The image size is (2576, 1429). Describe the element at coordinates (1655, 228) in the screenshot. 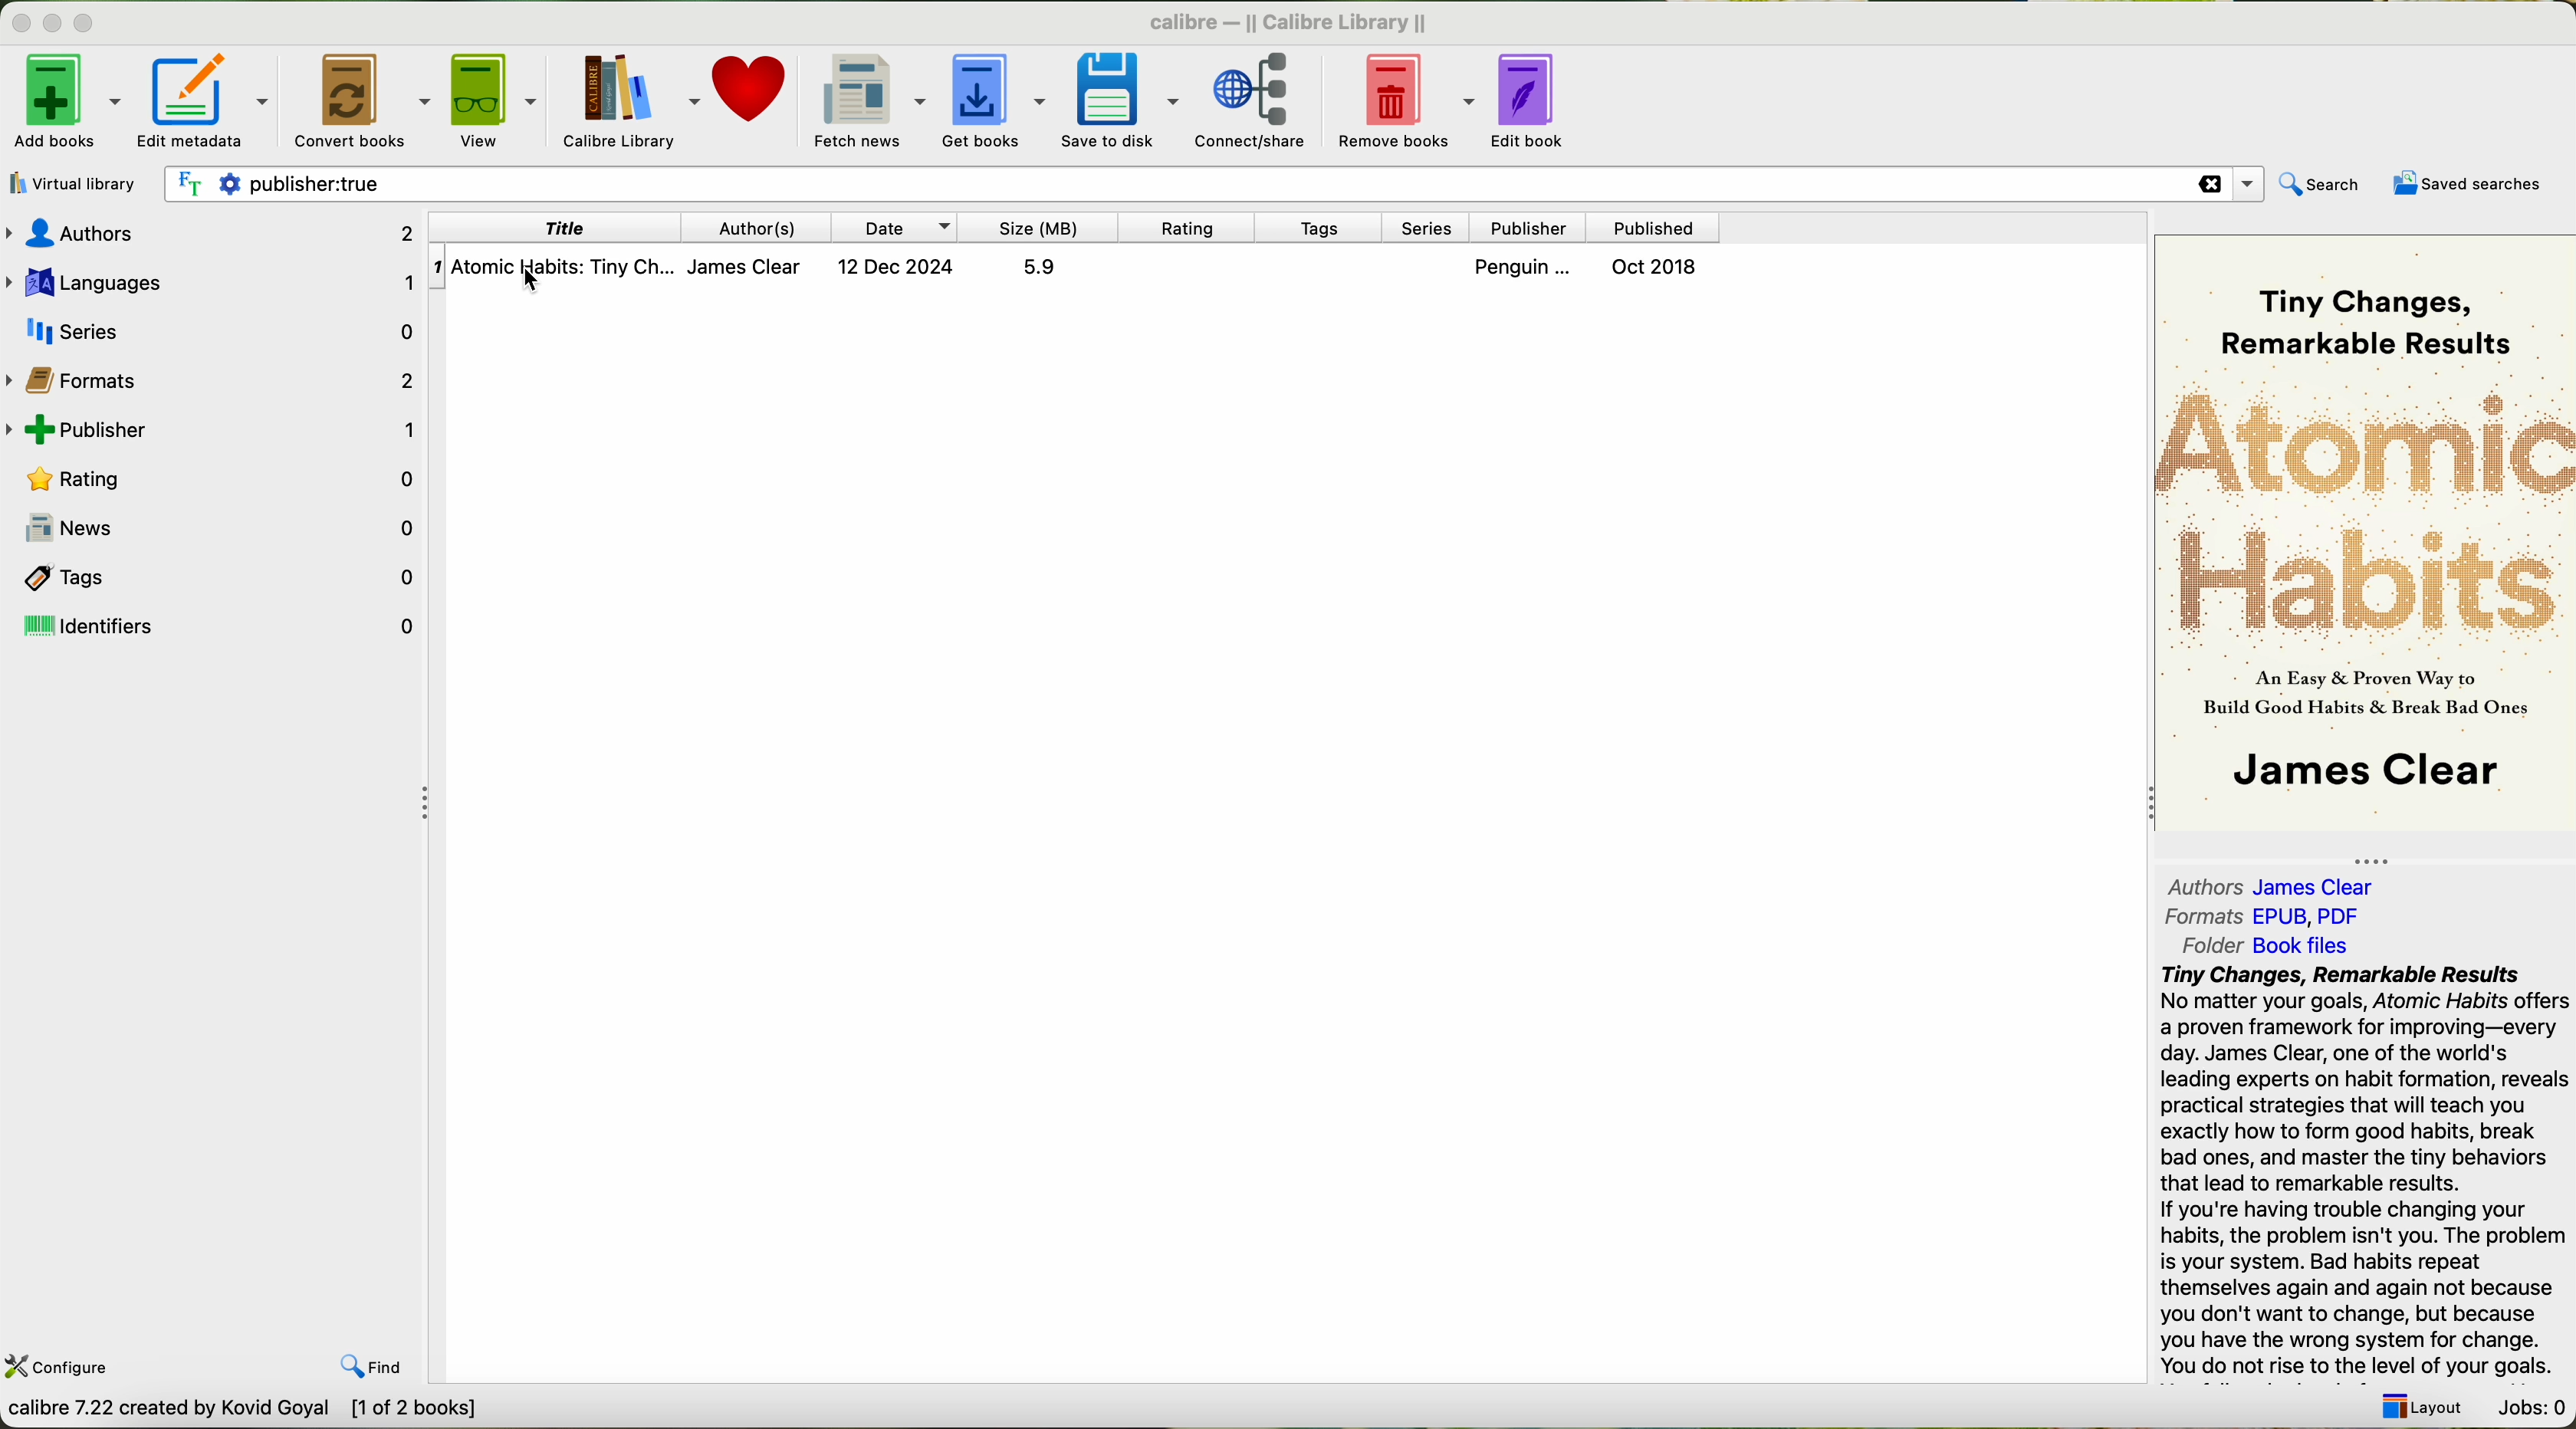

I see `published` at that location.